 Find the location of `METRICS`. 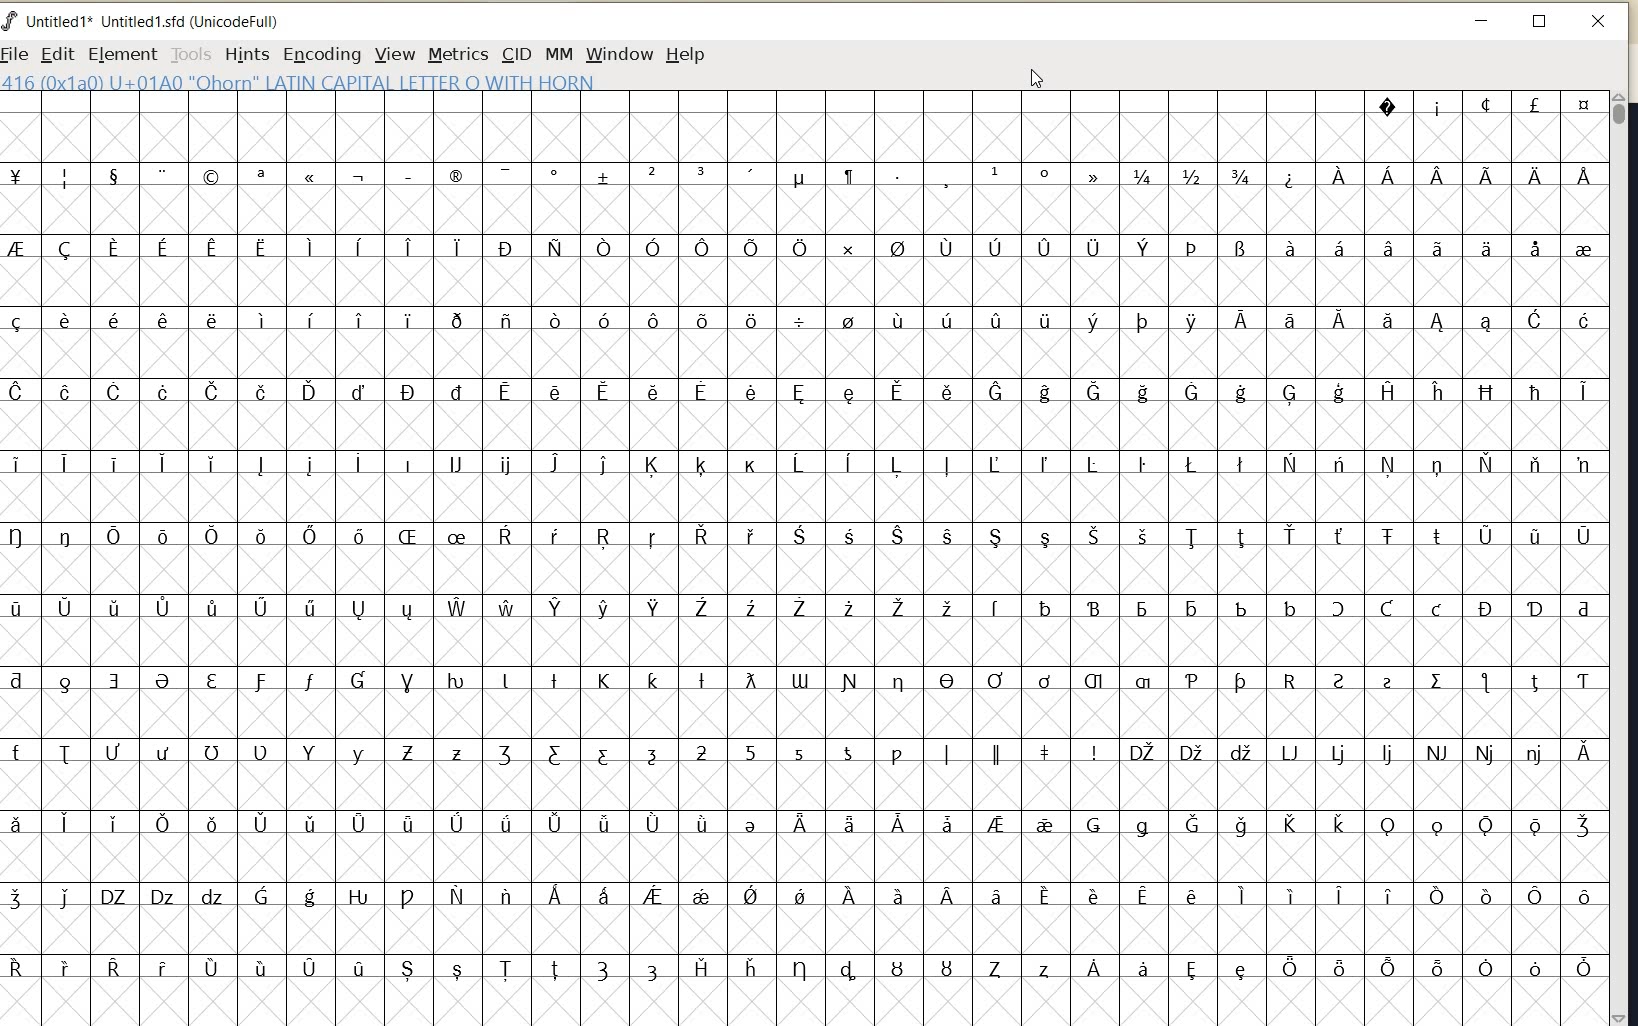

METRICS is located at coordinates (456, 56).